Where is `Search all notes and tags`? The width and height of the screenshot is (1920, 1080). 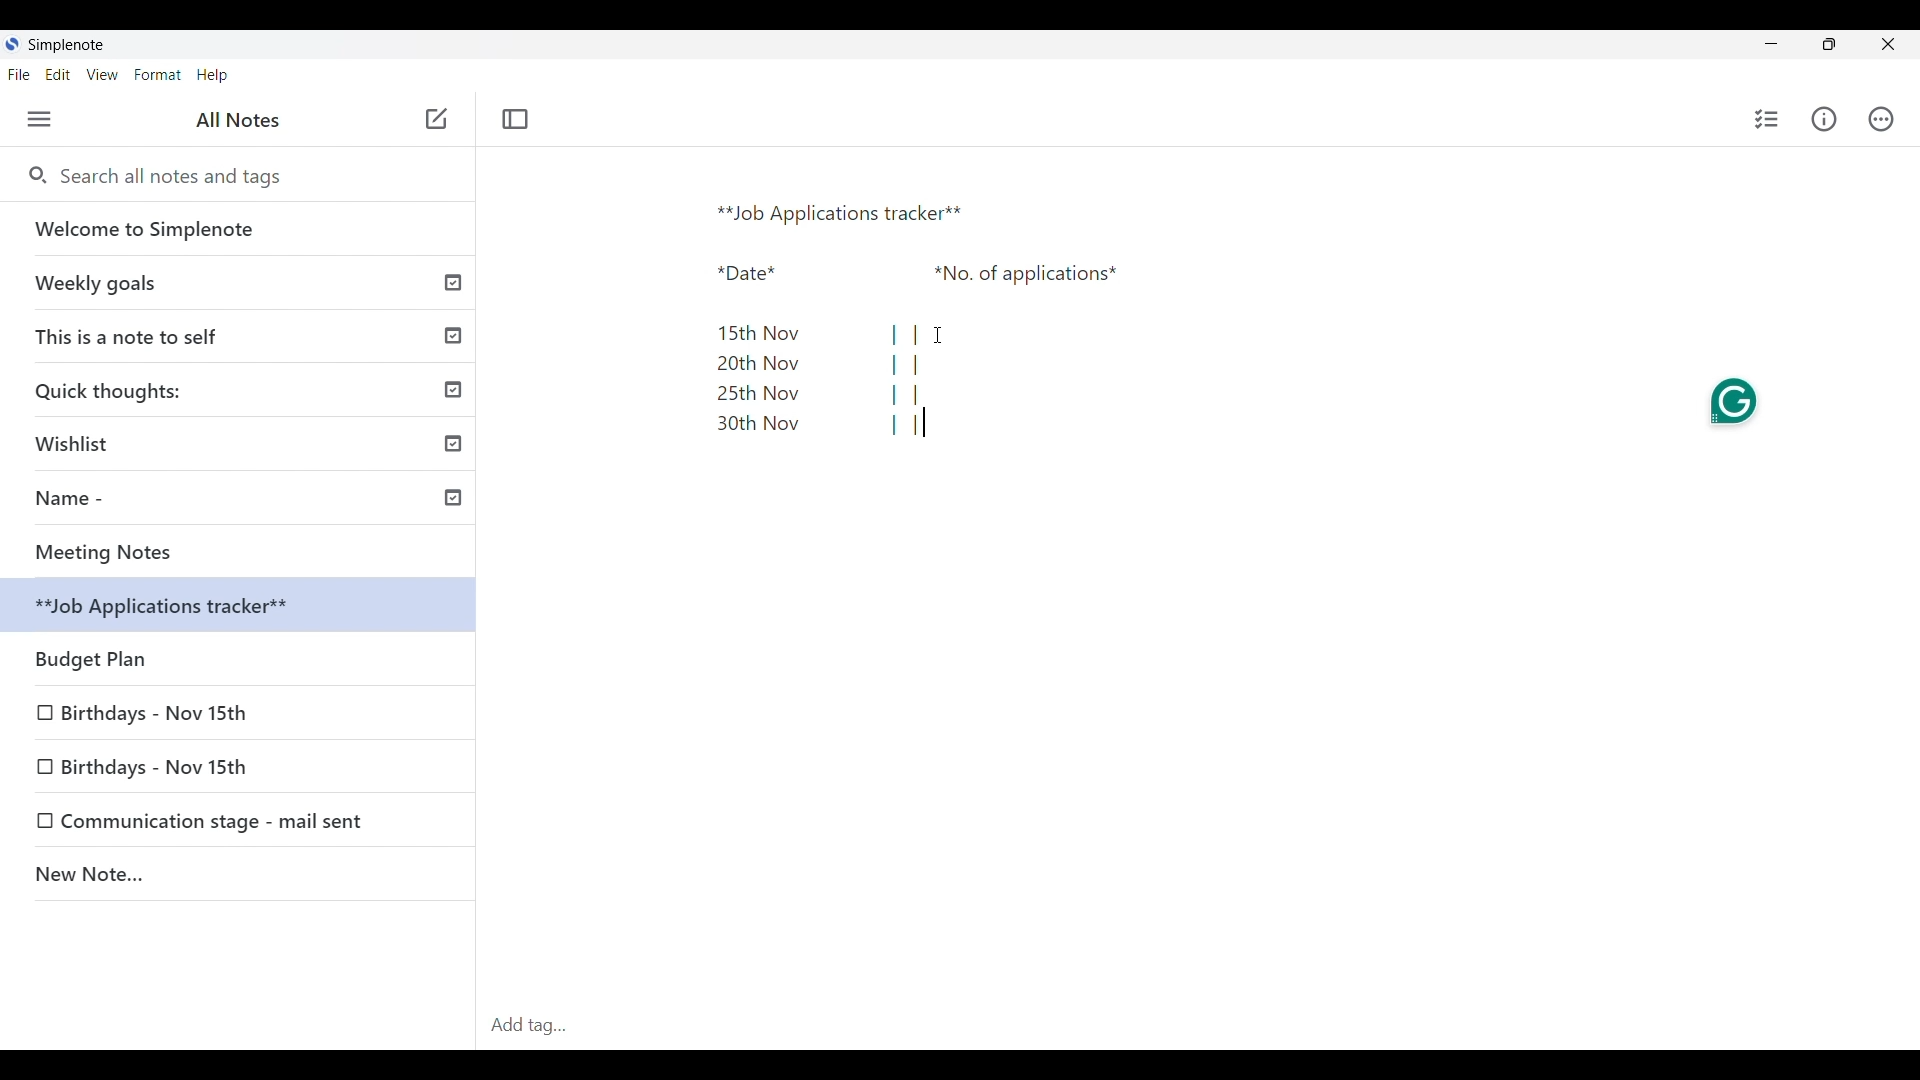
Search all notes and tags is located at coordinates (178, 176).